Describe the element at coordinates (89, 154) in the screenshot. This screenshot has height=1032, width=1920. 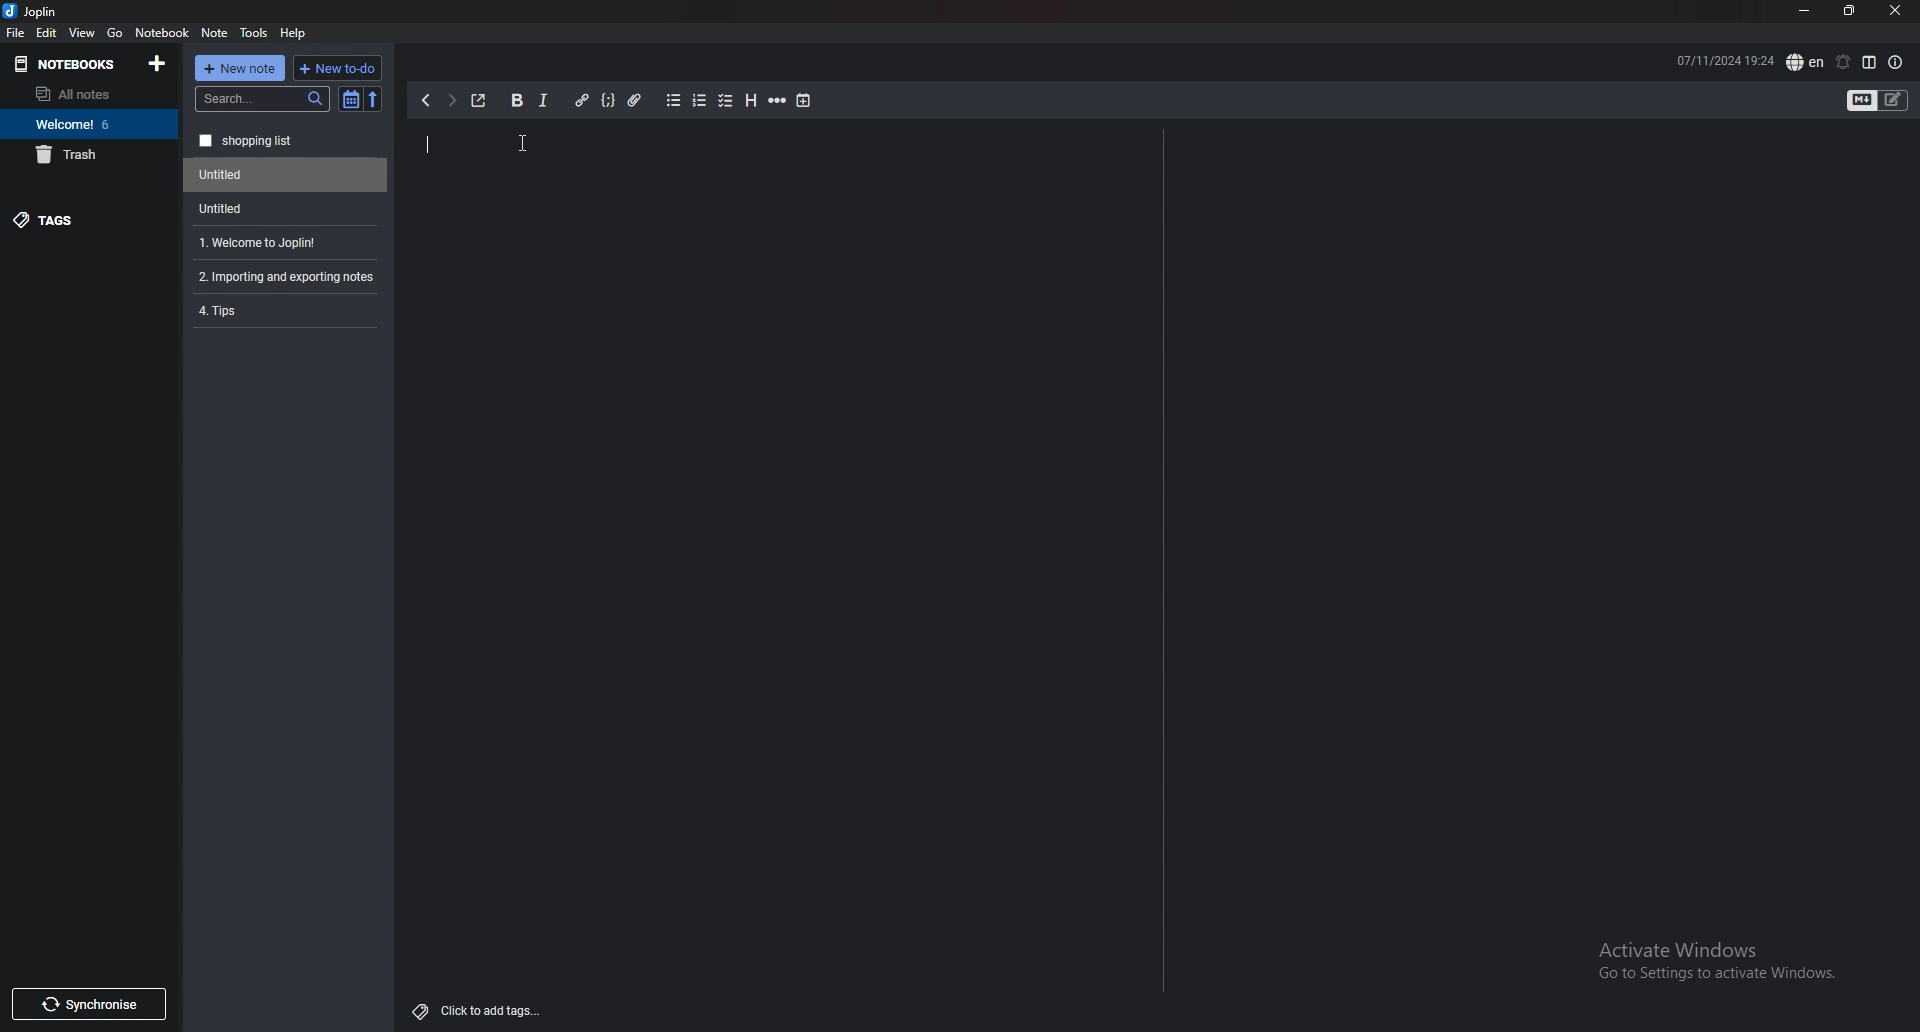
I see `trash` at that location.